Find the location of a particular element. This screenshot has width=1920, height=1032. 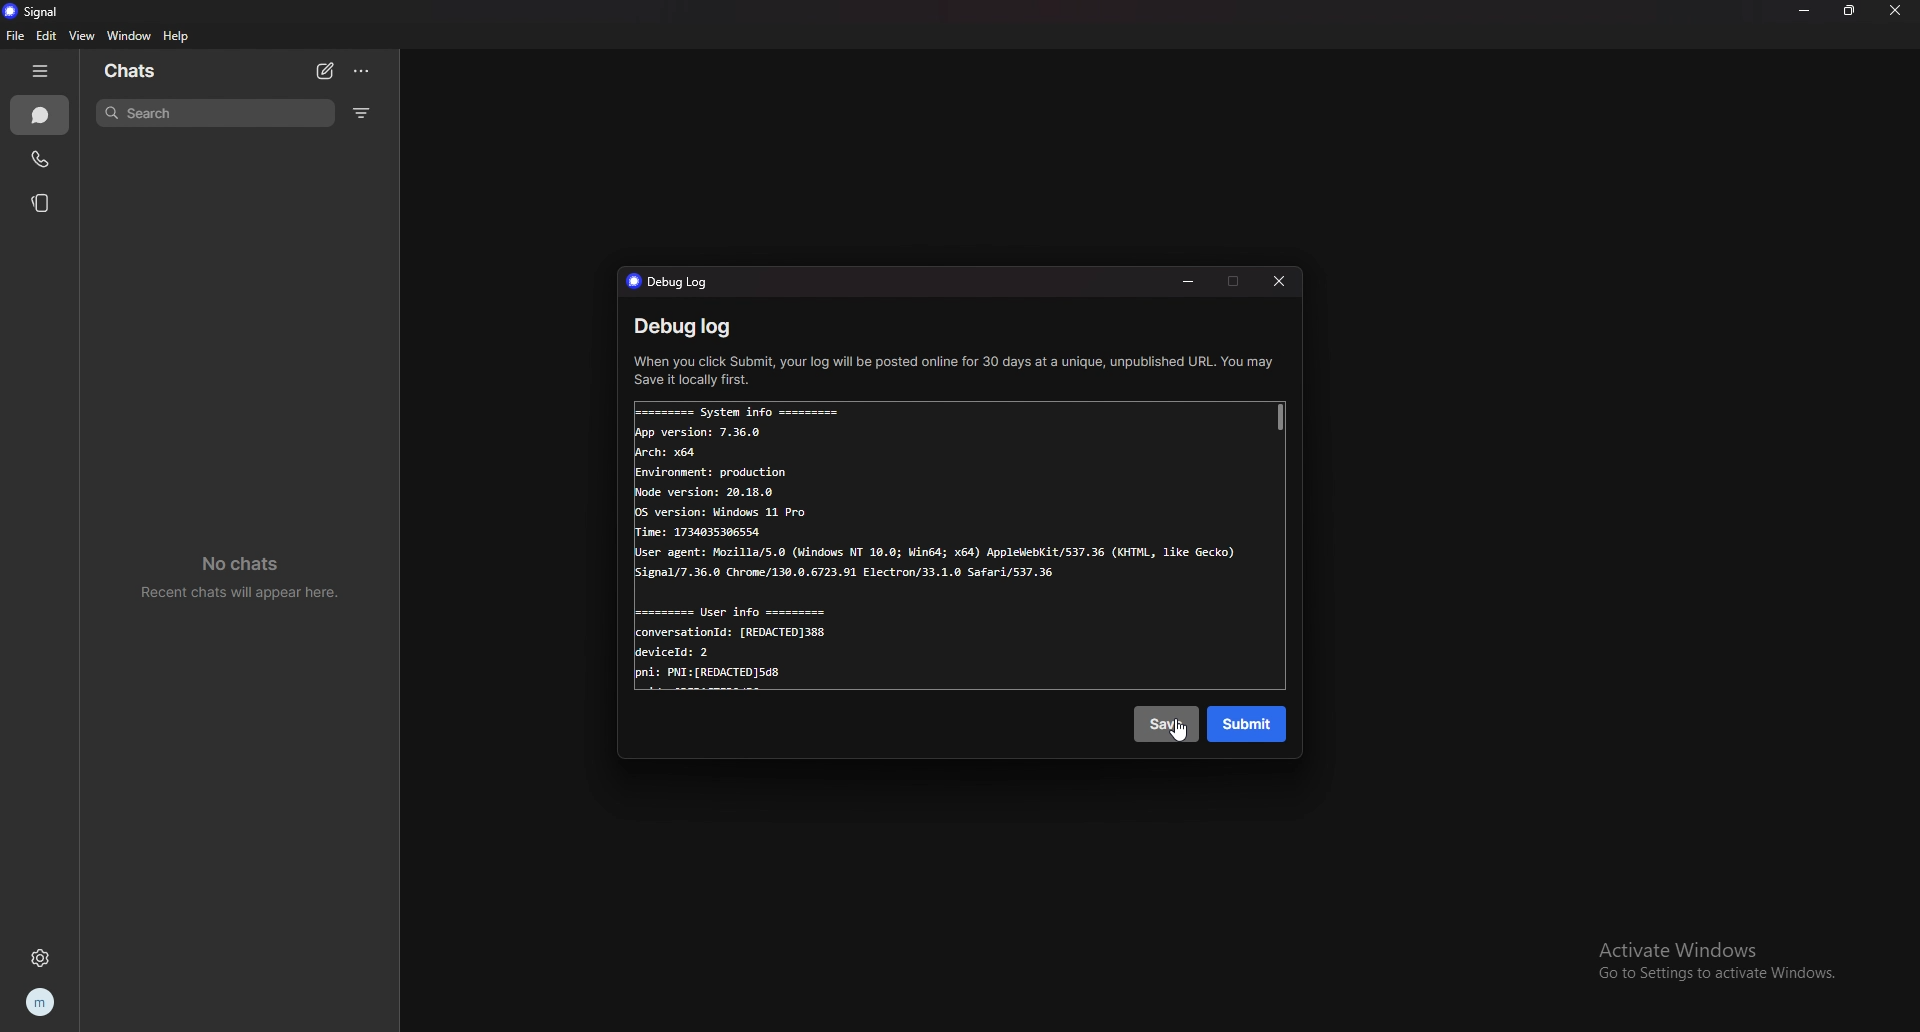

help is located at coordinates (176, 37).